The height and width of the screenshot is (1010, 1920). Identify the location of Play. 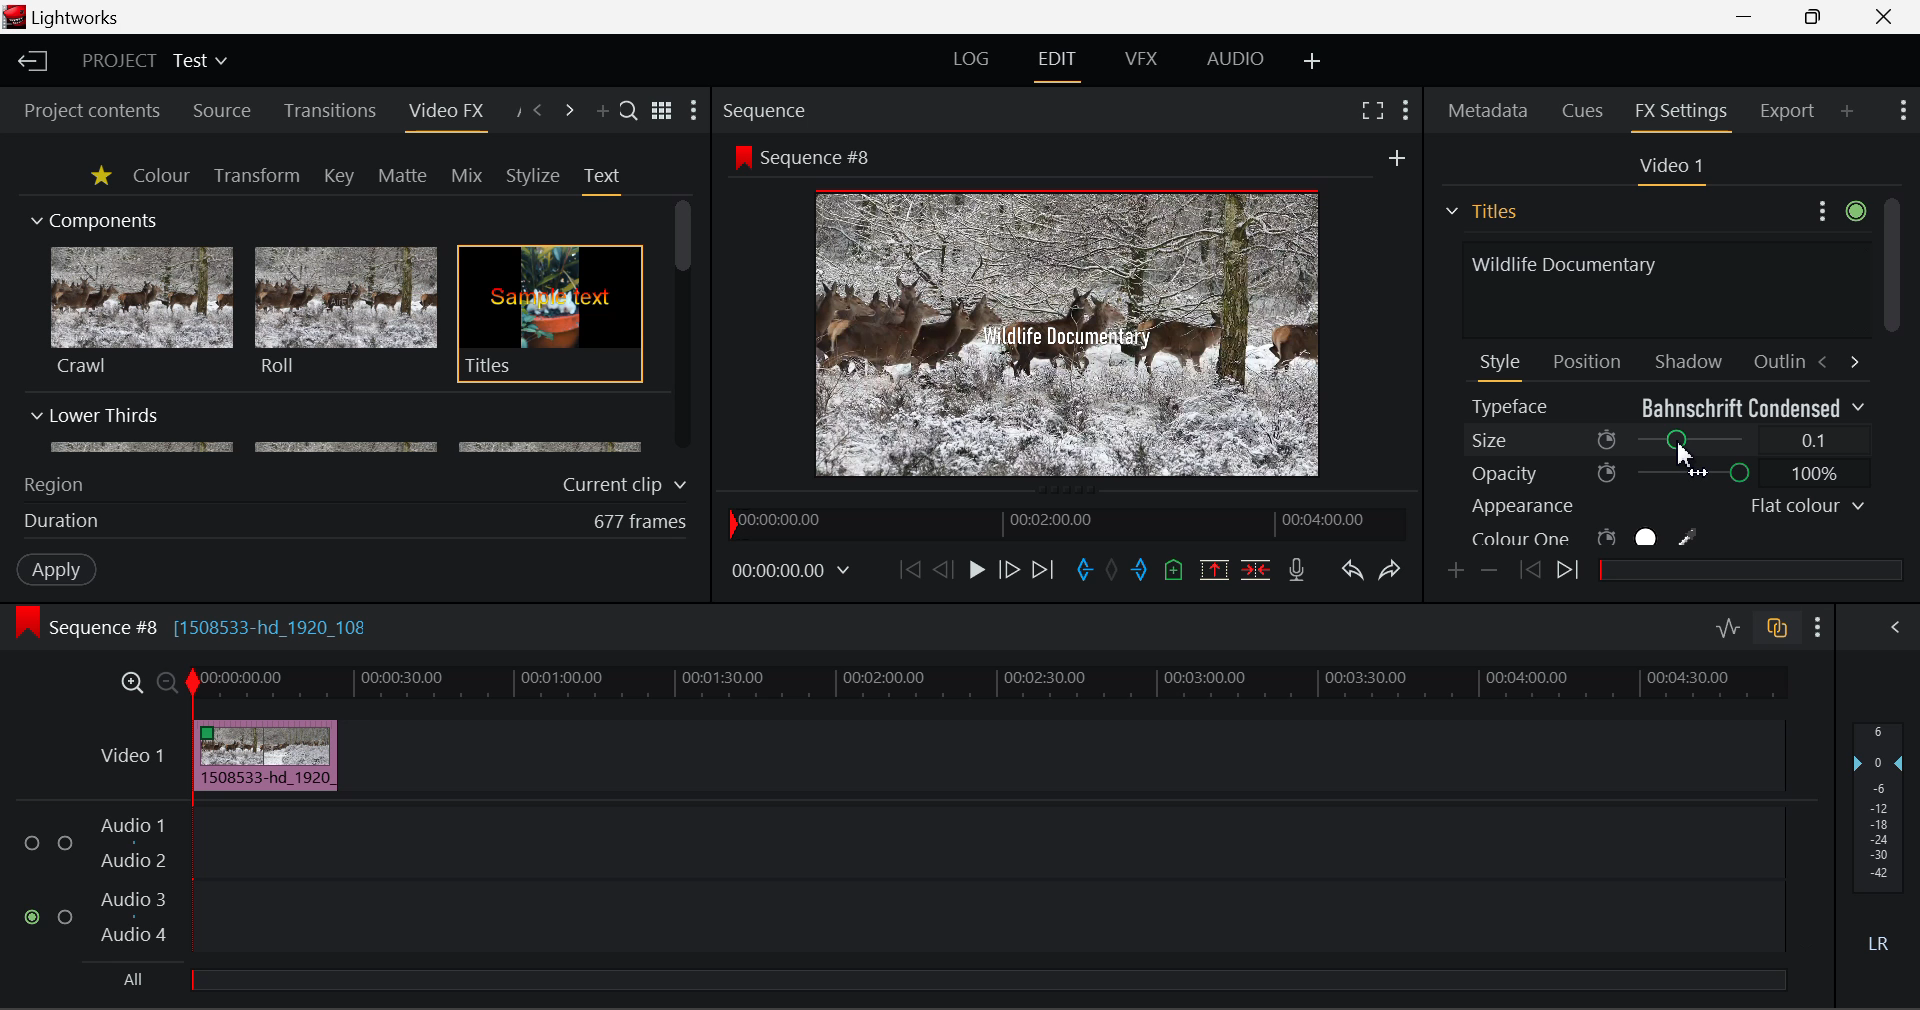
(977, 569).